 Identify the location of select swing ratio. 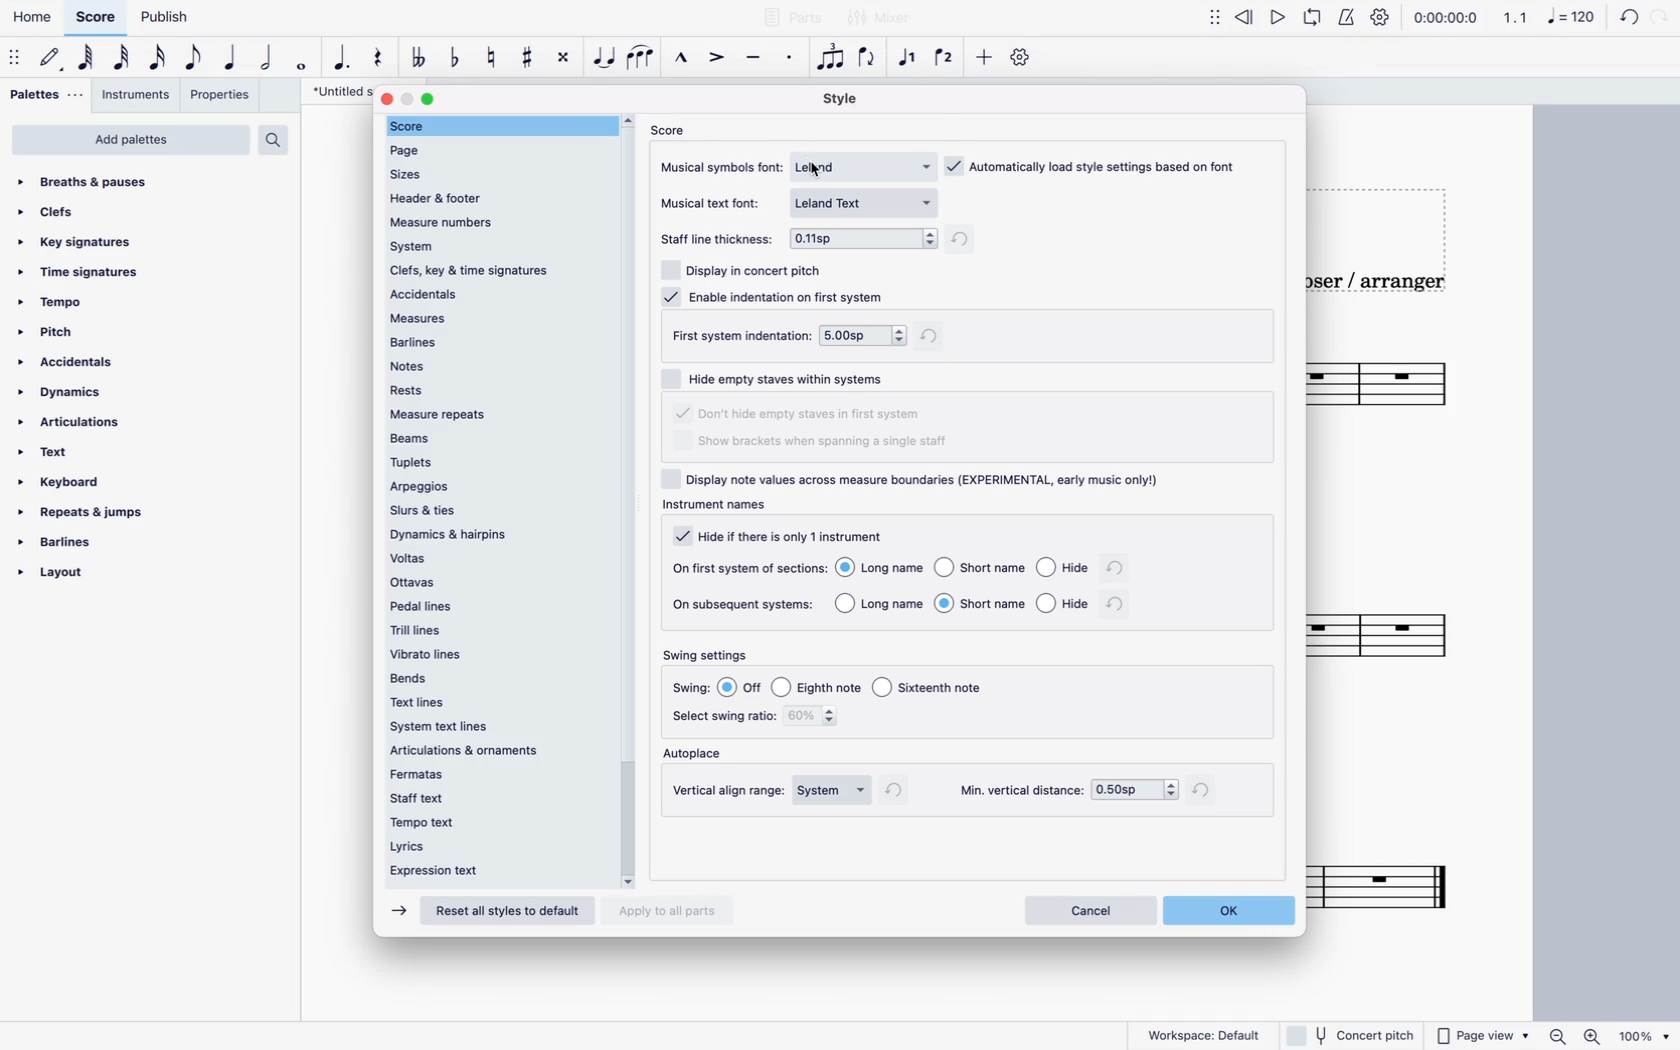
(722, 716).